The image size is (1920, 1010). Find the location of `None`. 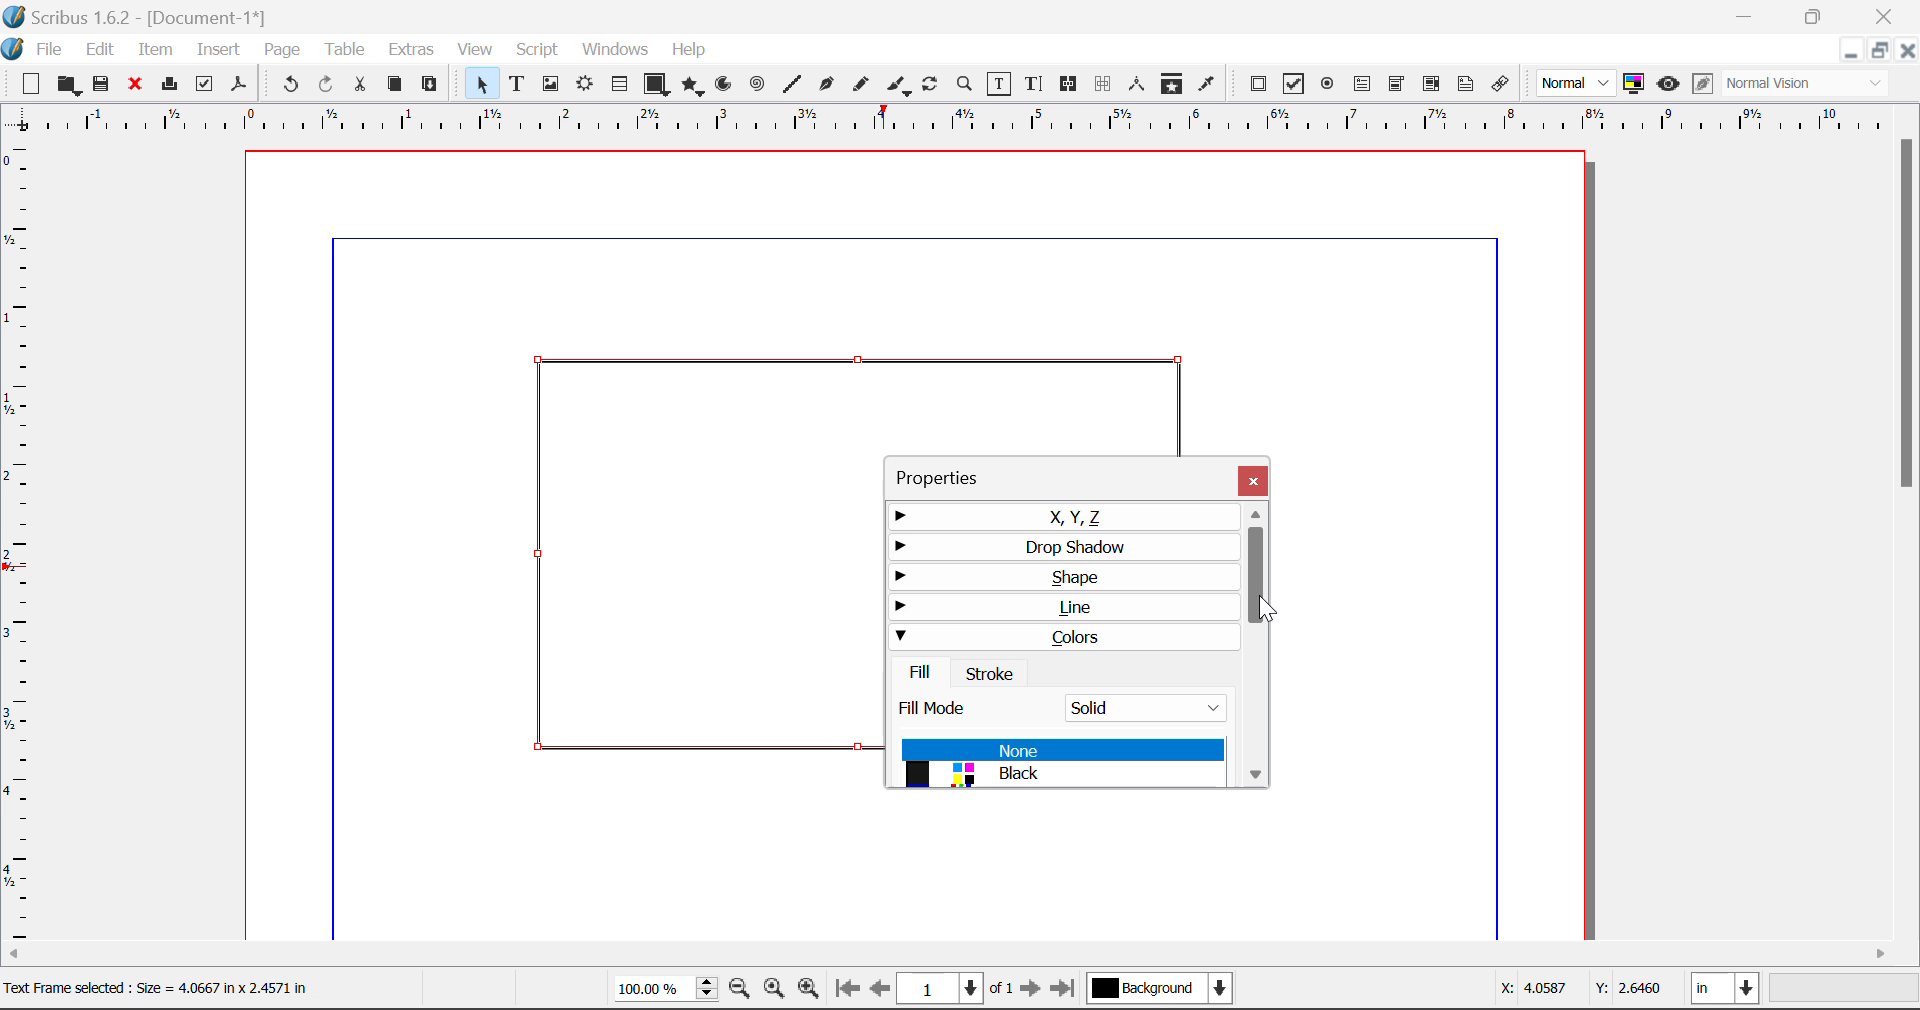

None is located at coordinates (1063, 748).